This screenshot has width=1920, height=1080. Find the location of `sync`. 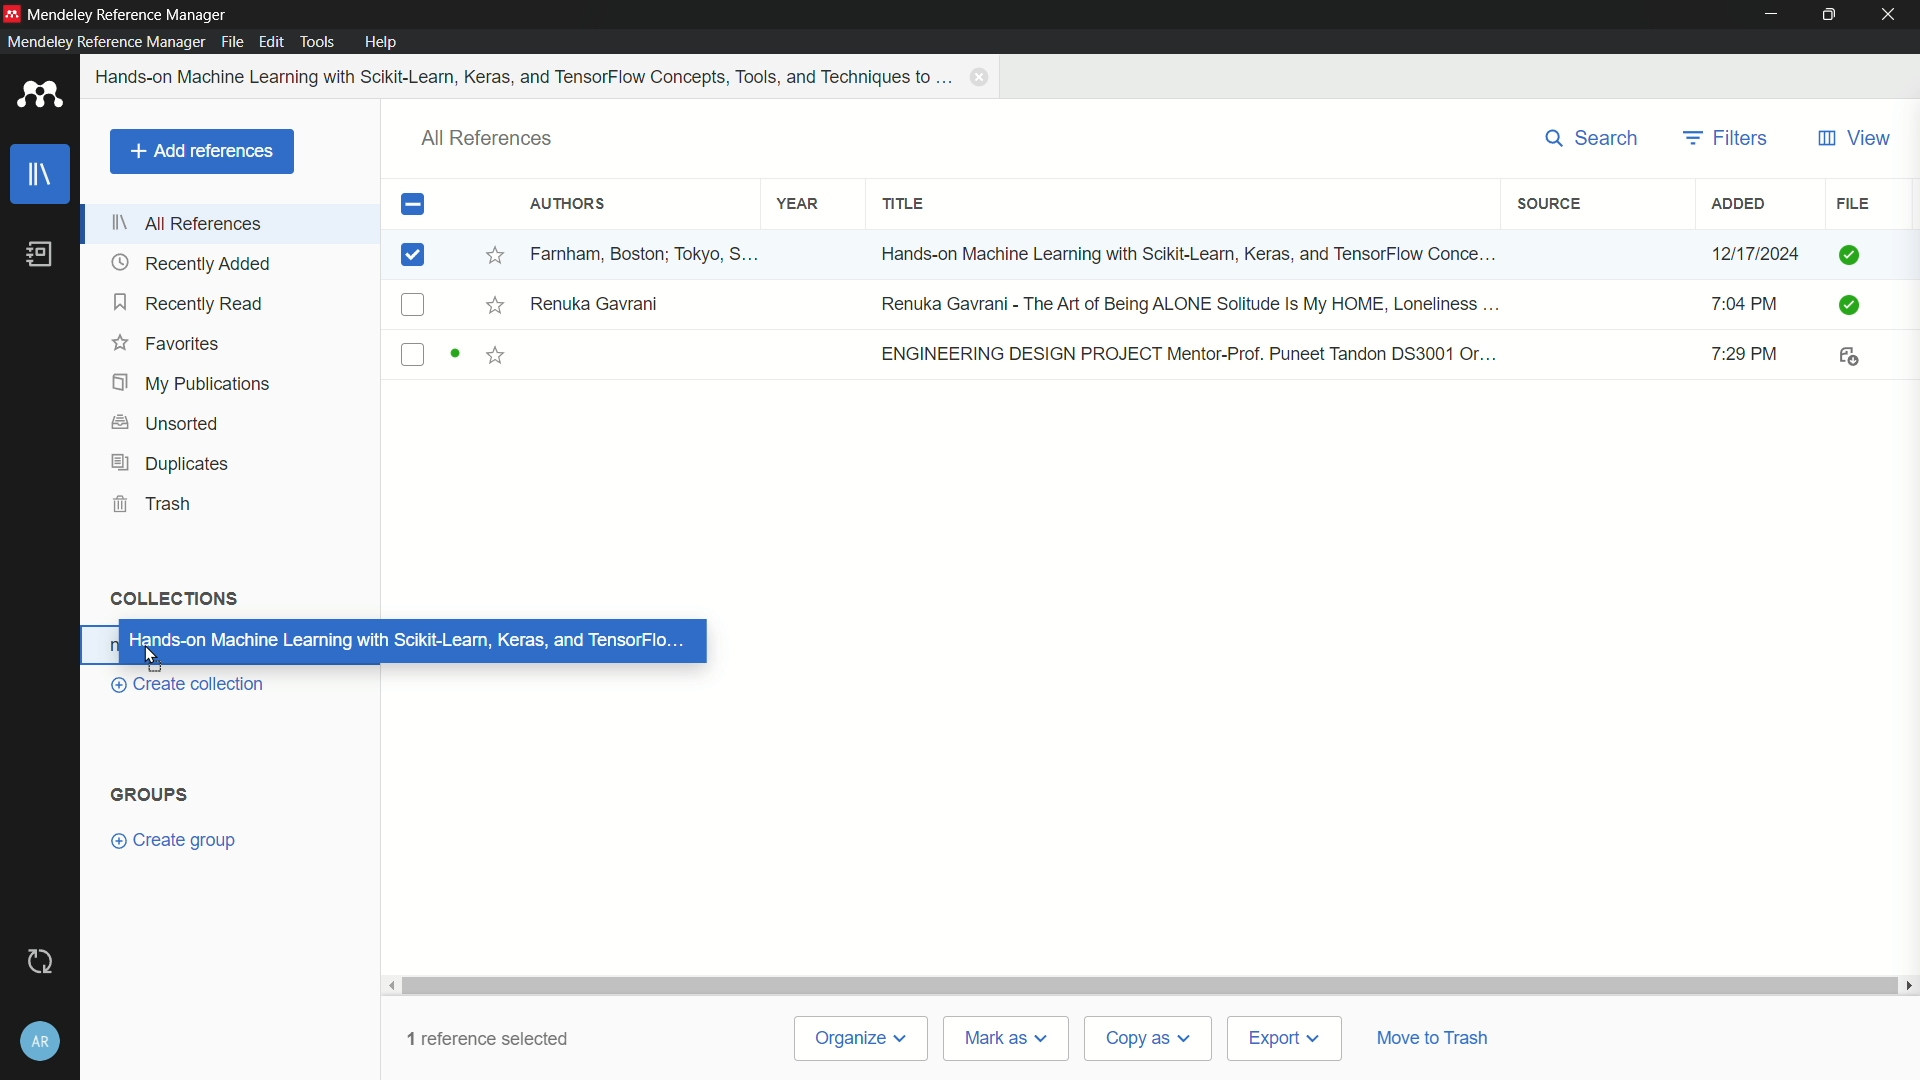

sync is located at coordinates (38, 962).